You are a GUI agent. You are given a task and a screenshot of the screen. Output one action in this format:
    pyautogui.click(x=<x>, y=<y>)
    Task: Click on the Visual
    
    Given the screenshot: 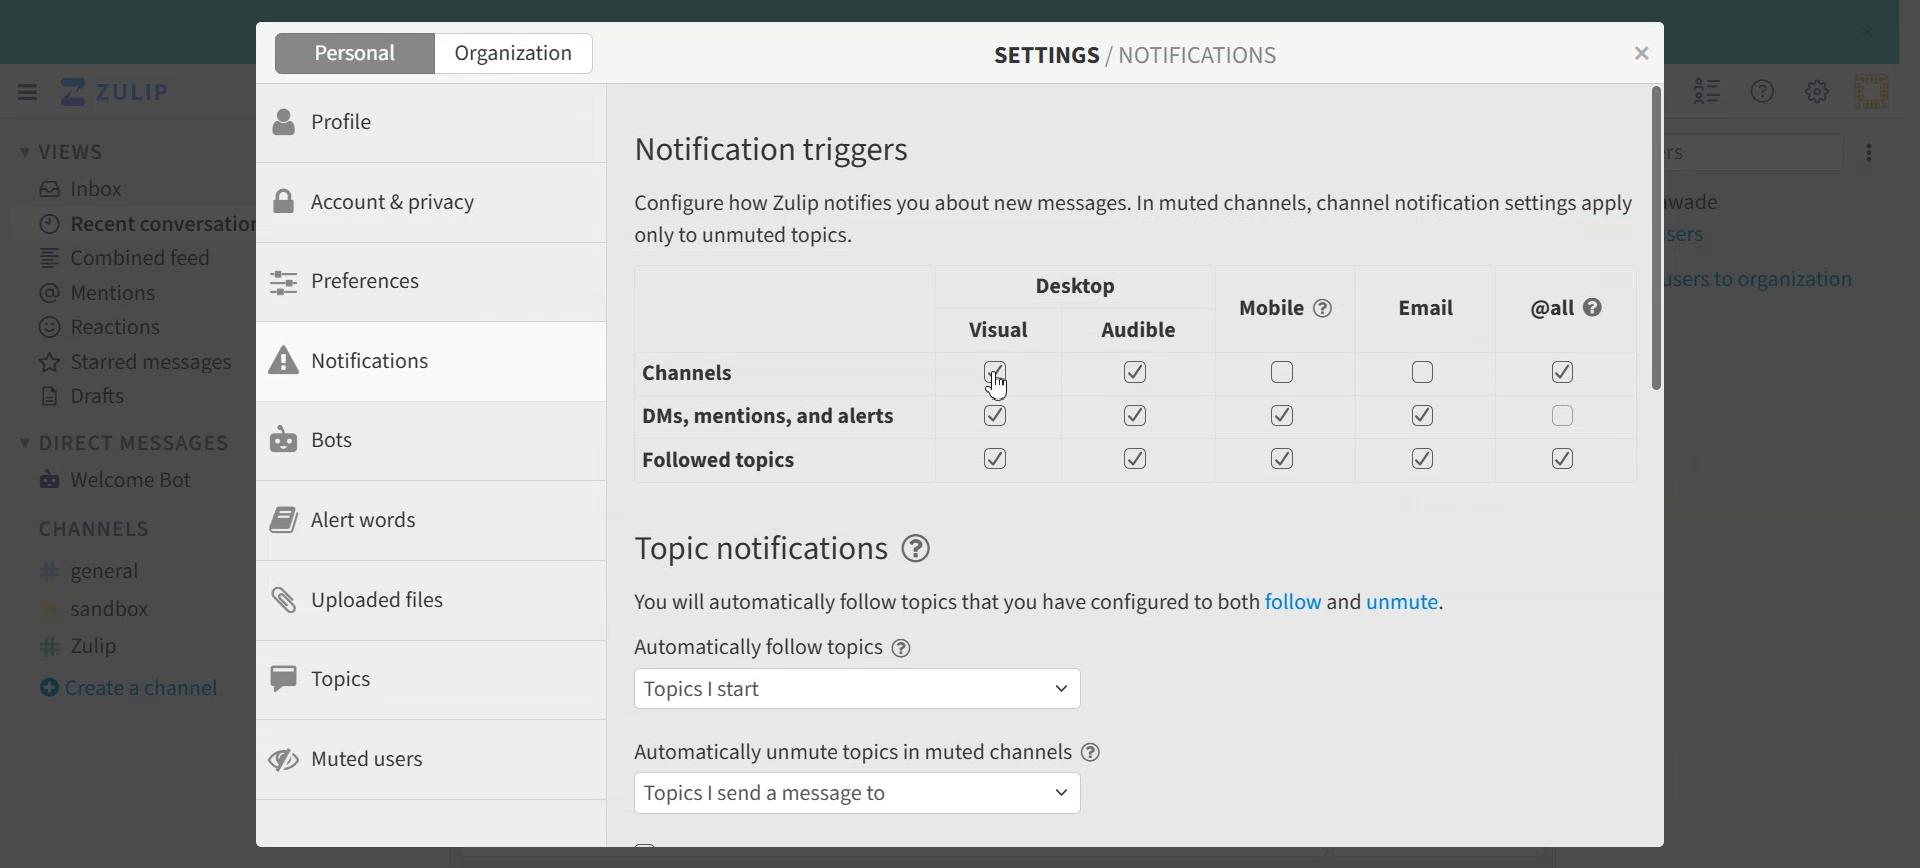 What is the action you would take?
    pyautogui.click(x=1000, y=330)
    